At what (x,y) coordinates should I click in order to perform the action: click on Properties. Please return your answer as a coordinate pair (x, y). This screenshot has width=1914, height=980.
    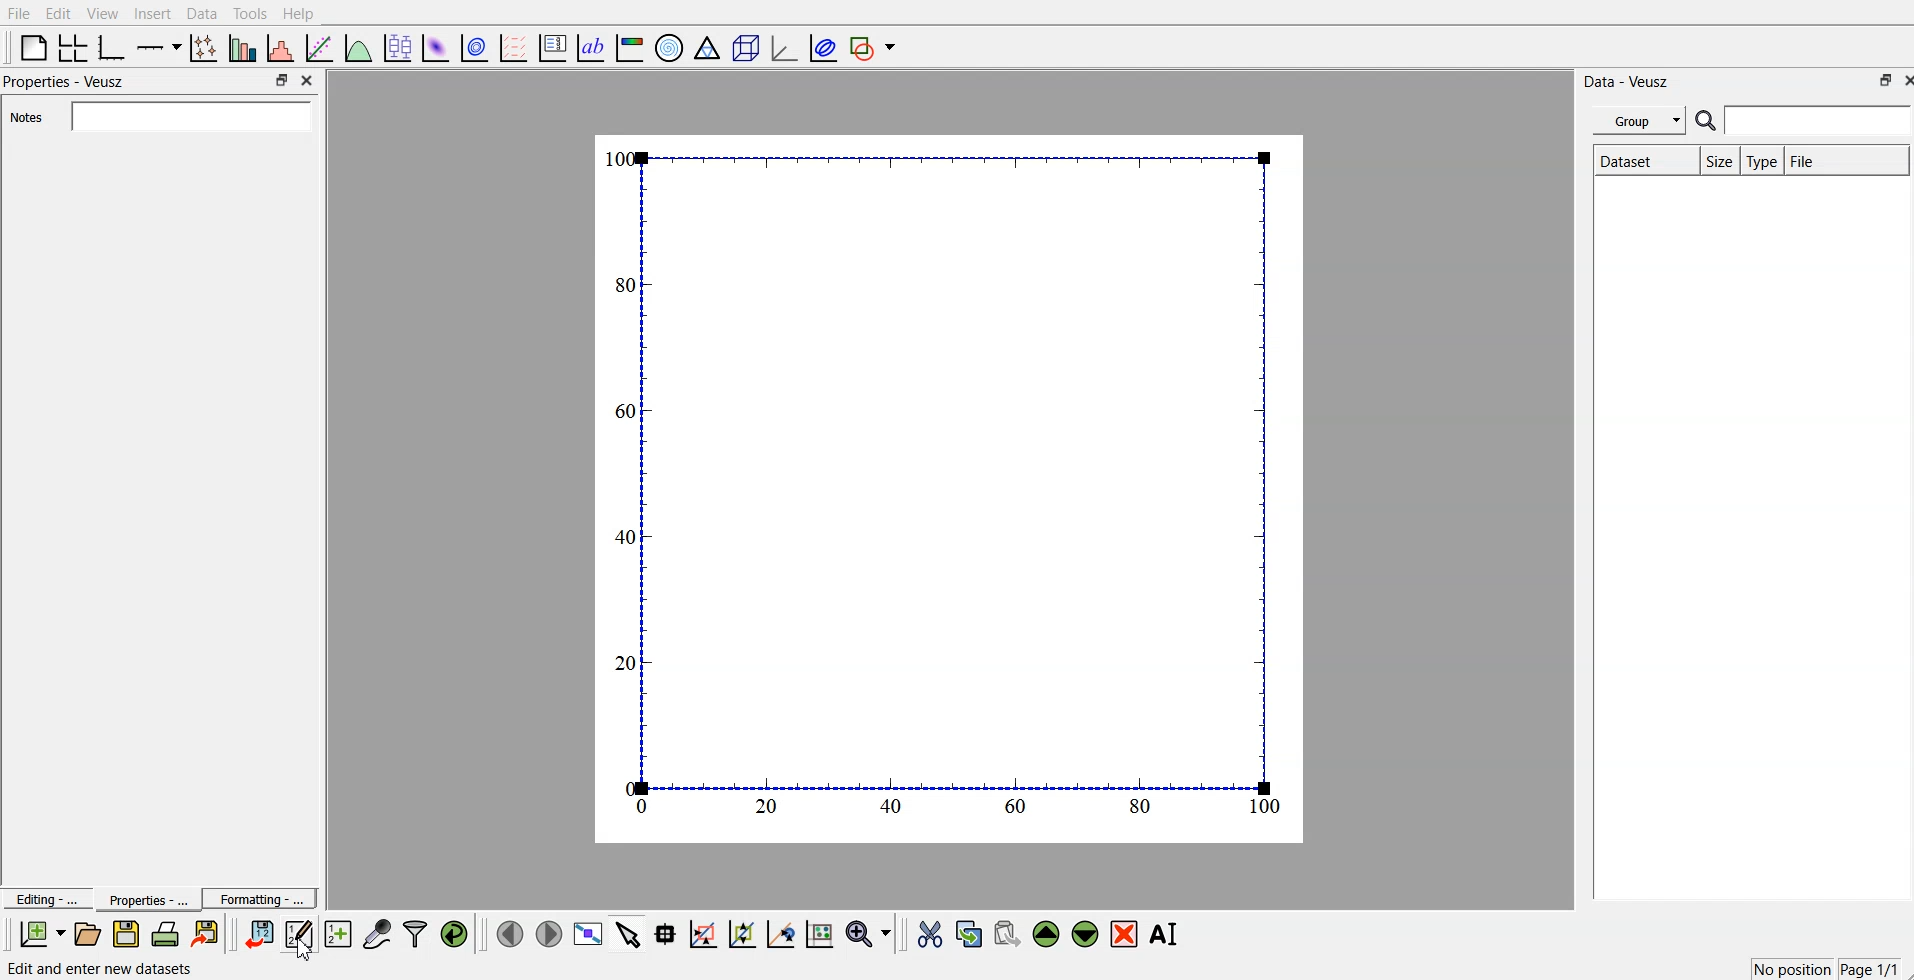
    Looking at the image, I should click on (141, 899).